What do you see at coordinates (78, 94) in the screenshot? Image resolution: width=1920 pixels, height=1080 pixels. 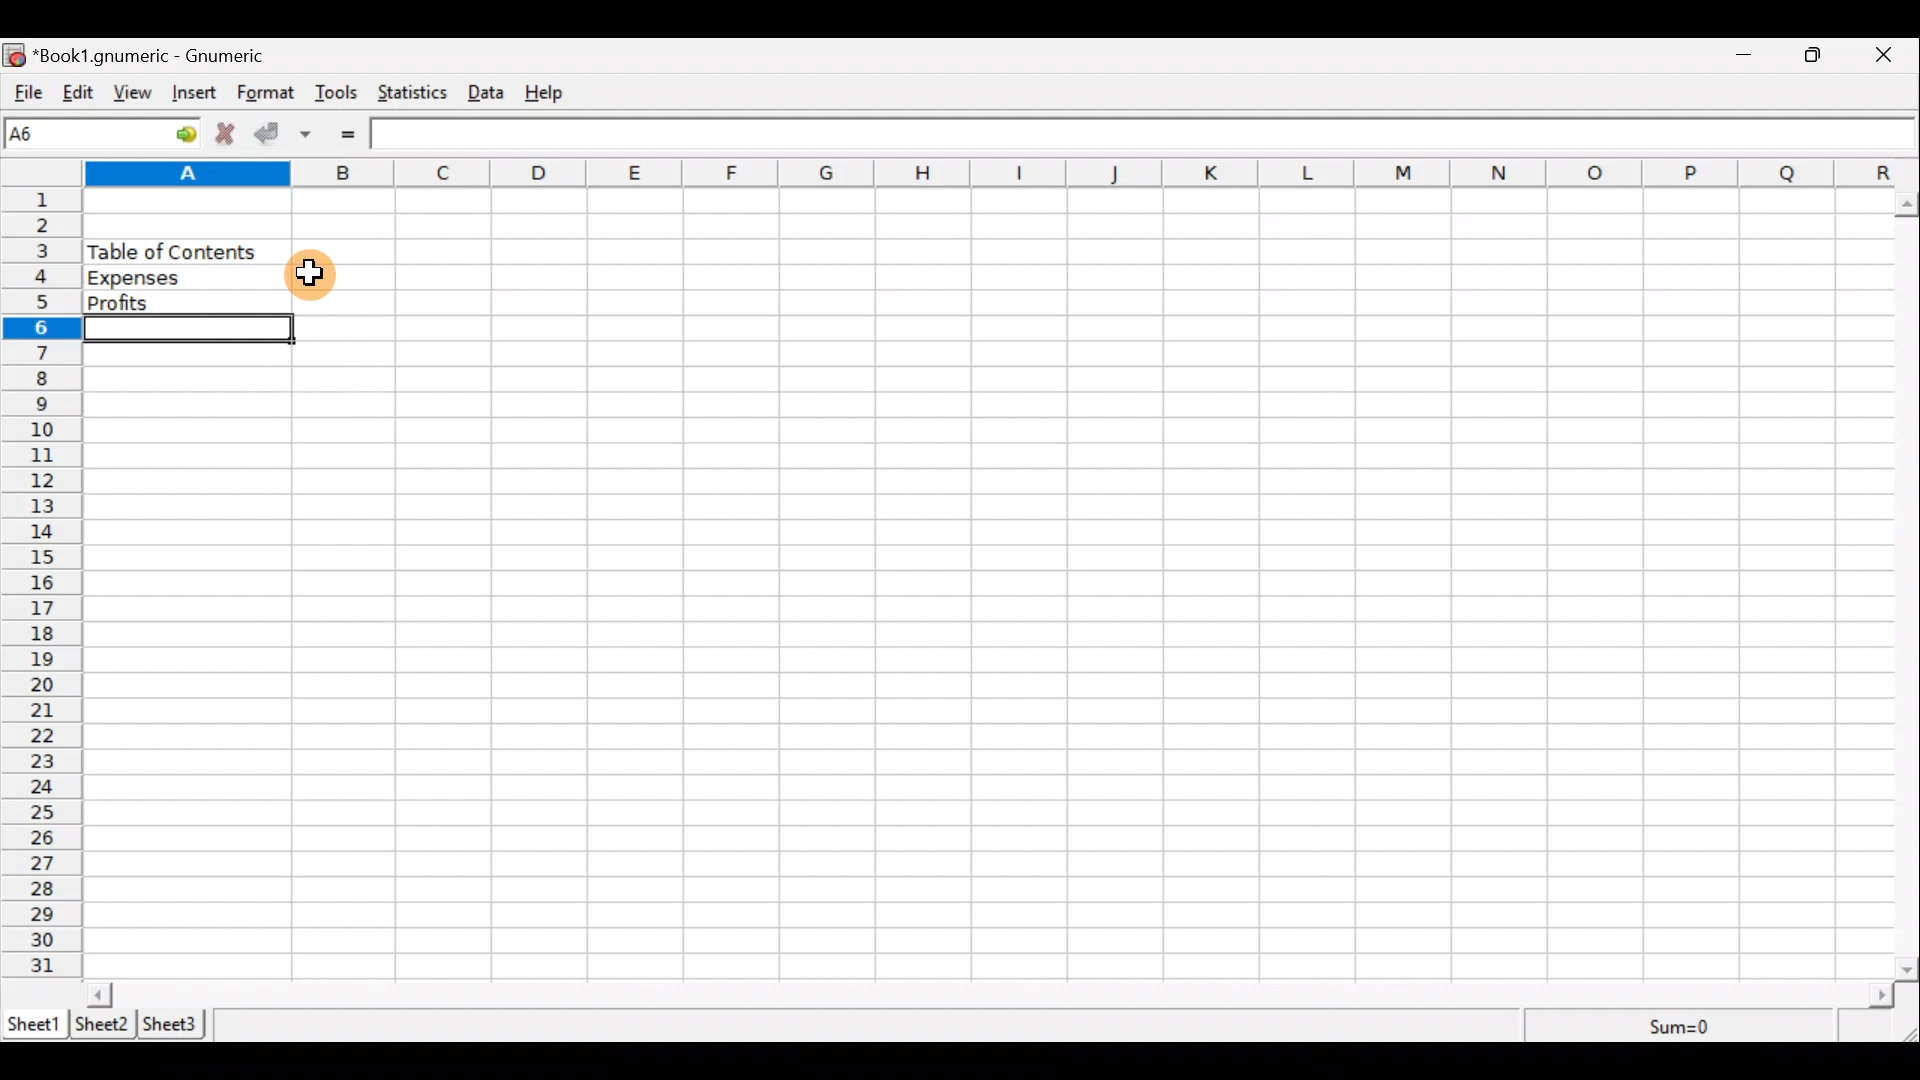 I see `Edit` at bounding box center [78, 94].